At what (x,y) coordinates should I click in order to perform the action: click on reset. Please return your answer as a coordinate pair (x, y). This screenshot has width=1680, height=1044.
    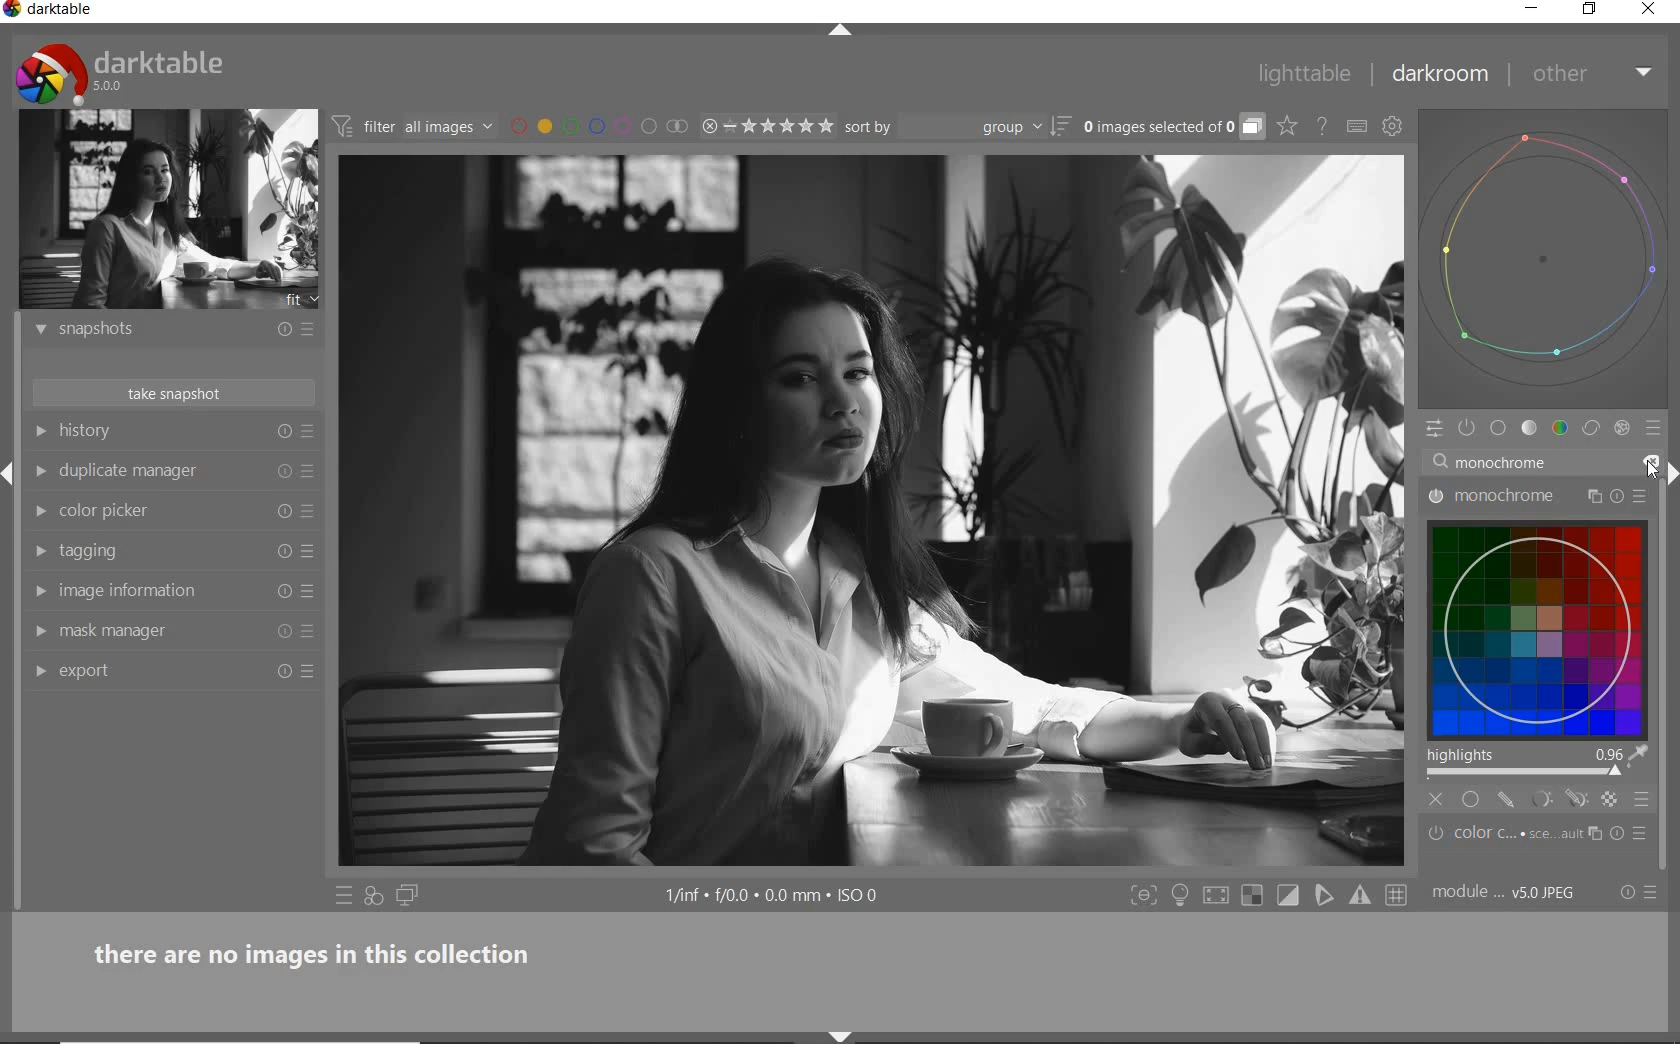
    Looking at the image, I should click on (1617, 496).